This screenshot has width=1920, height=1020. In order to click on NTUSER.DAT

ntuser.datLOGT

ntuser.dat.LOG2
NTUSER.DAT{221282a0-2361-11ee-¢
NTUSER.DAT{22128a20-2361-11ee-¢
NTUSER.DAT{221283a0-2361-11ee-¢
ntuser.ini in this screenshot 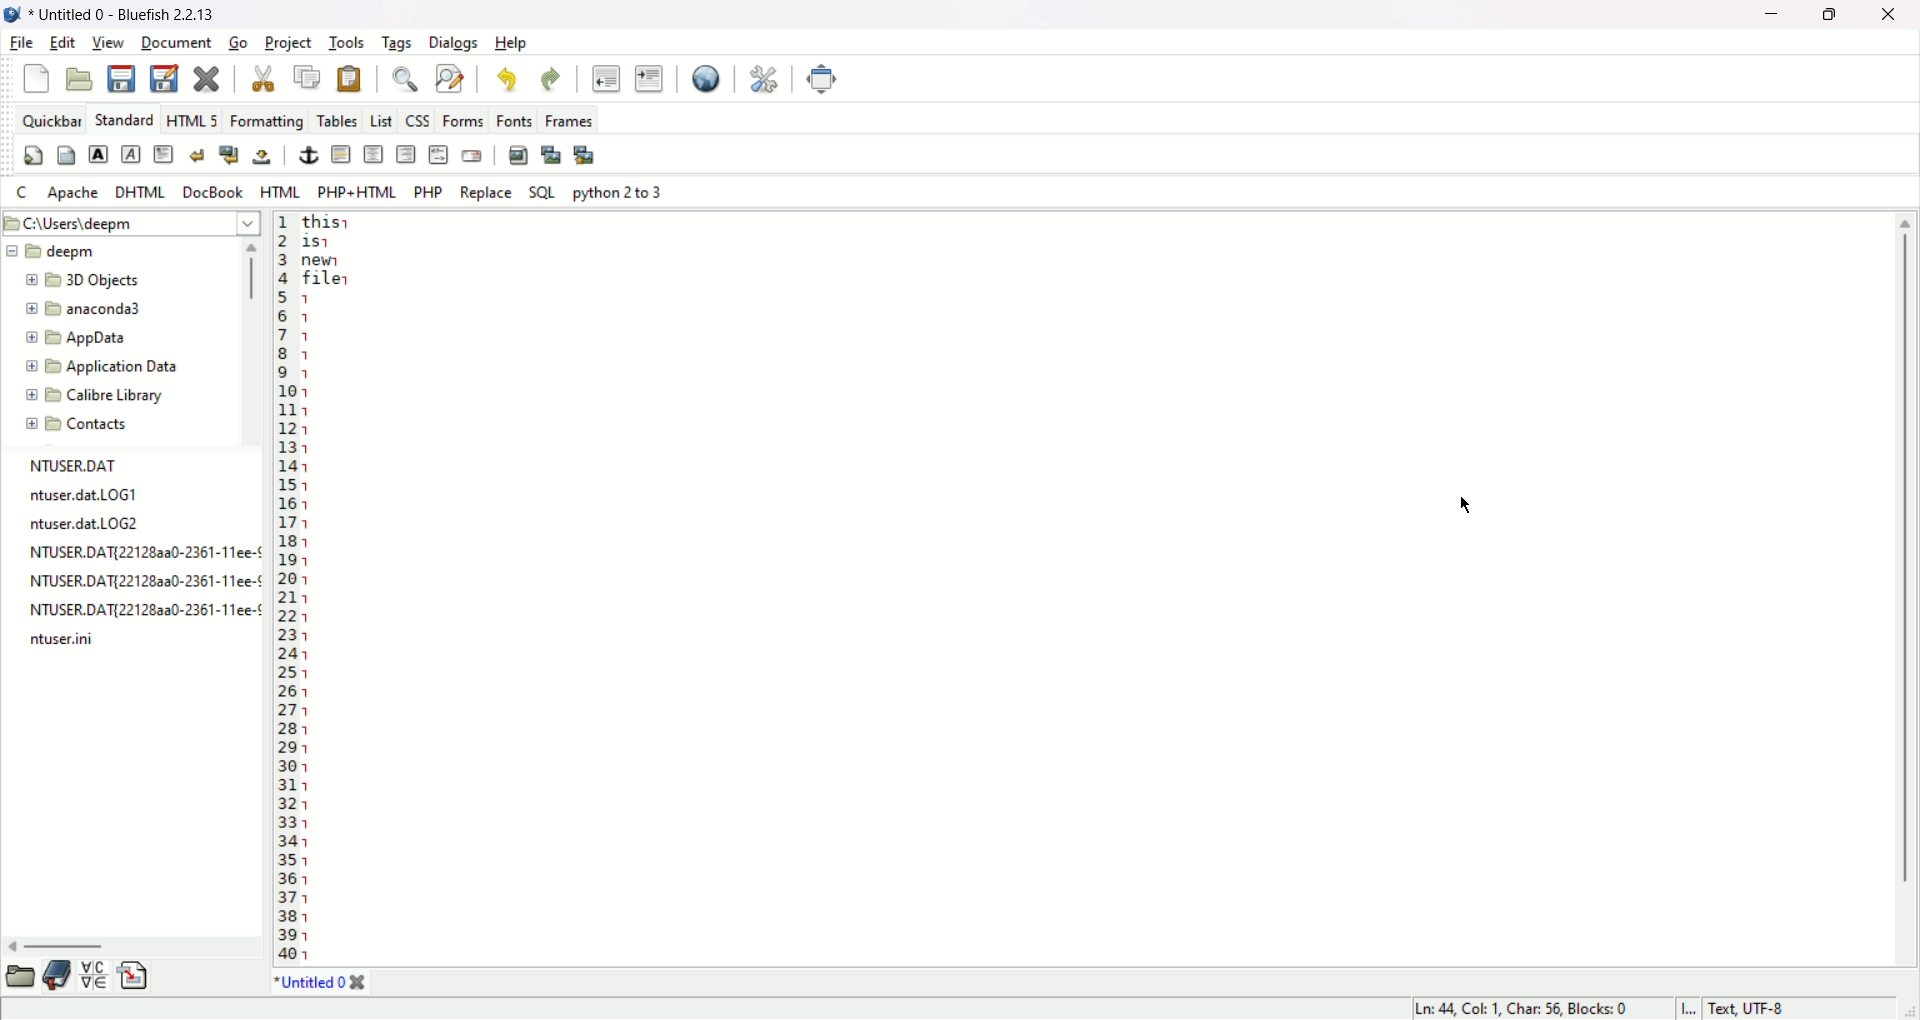, I will do `click(141, 557)`.